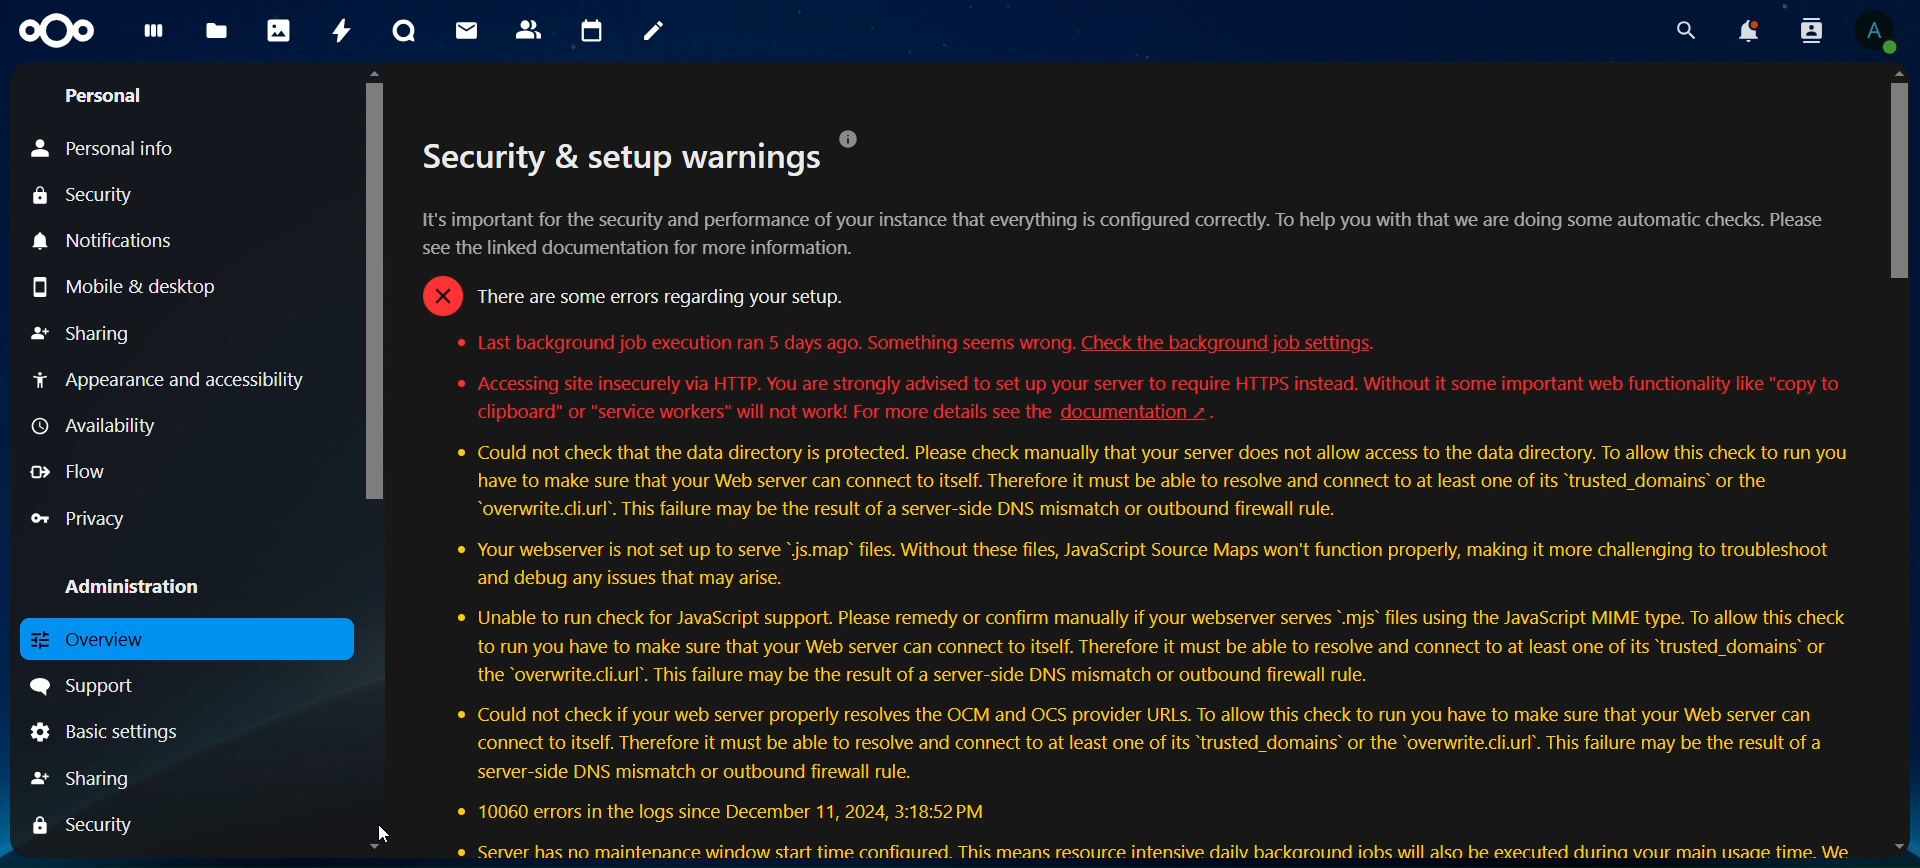 The width and height of the screenshot is (1920, 868). What do you see at coordinates (116, 151) in the screenshot?
I see `personal info` at bounding box center [116, 151].